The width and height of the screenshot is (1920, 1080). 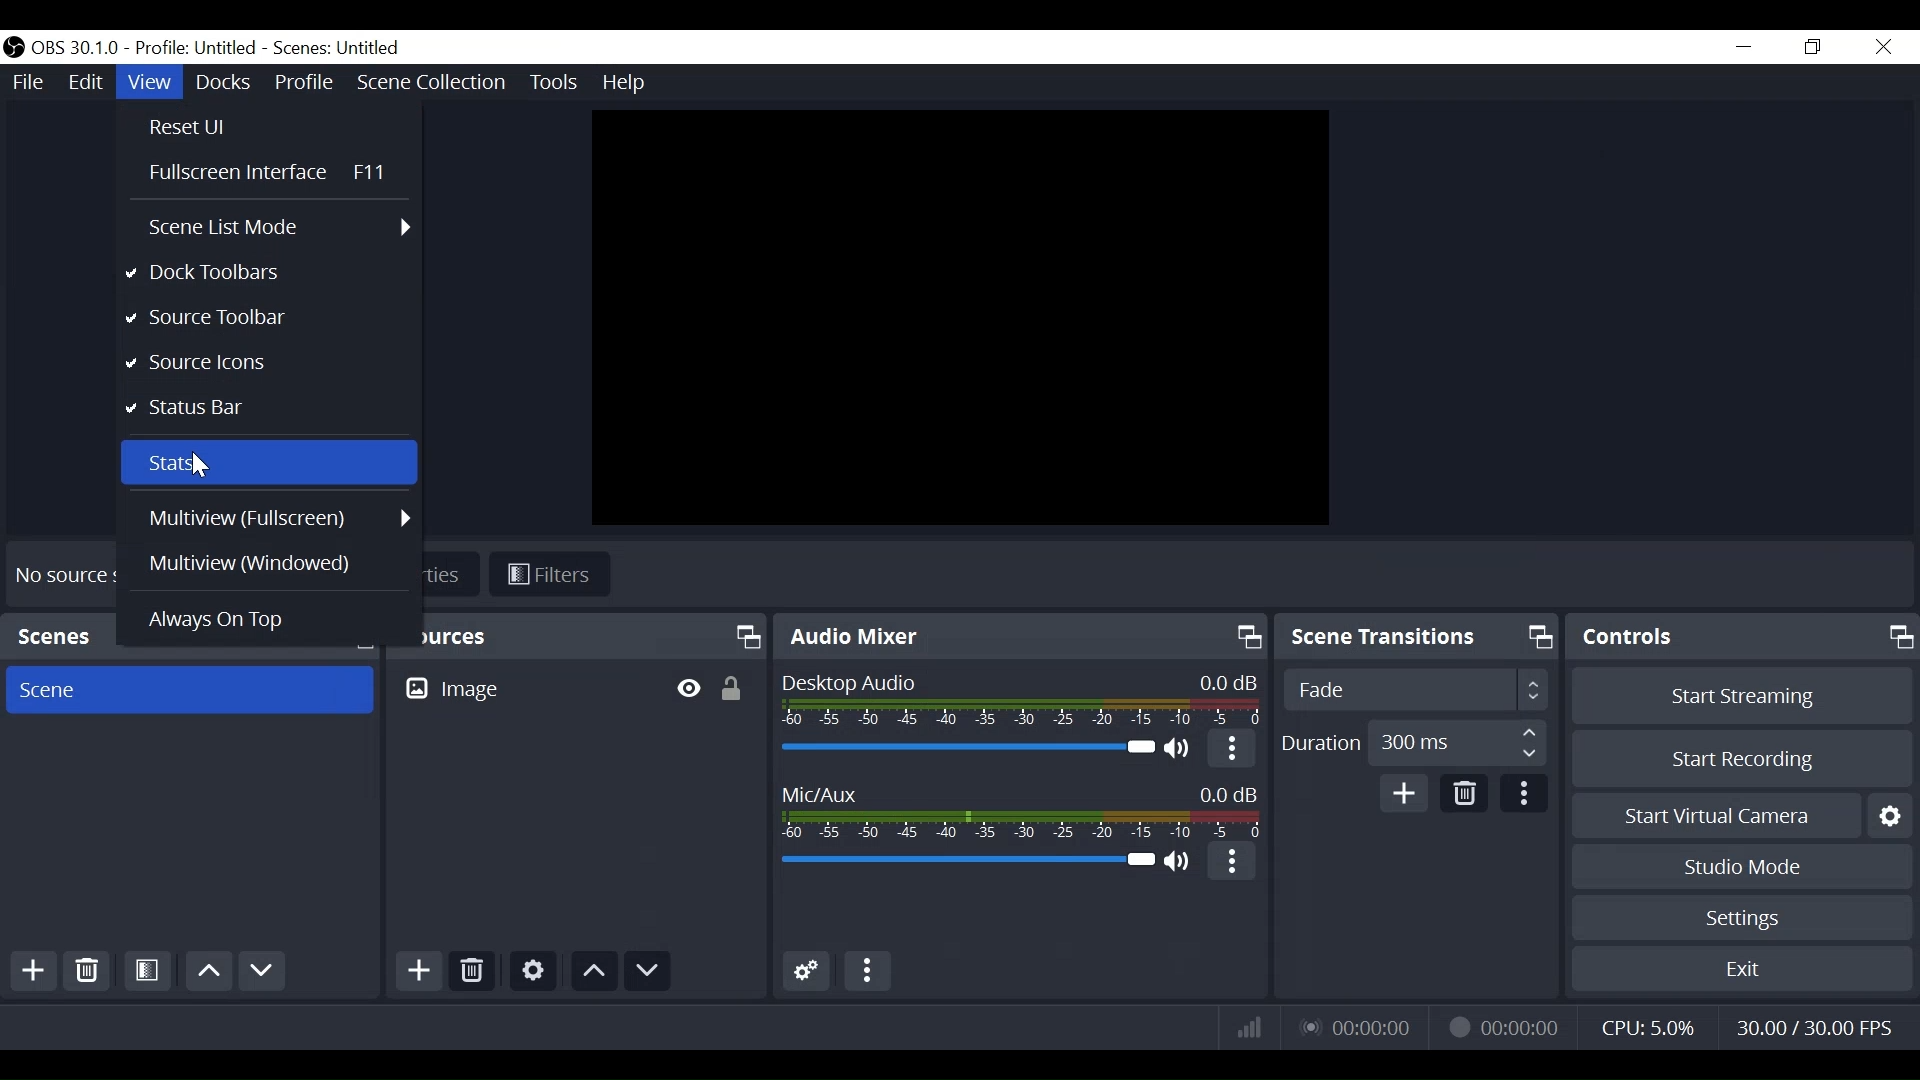 I want to click on Scene List Mode, so click(x=280, y=225).